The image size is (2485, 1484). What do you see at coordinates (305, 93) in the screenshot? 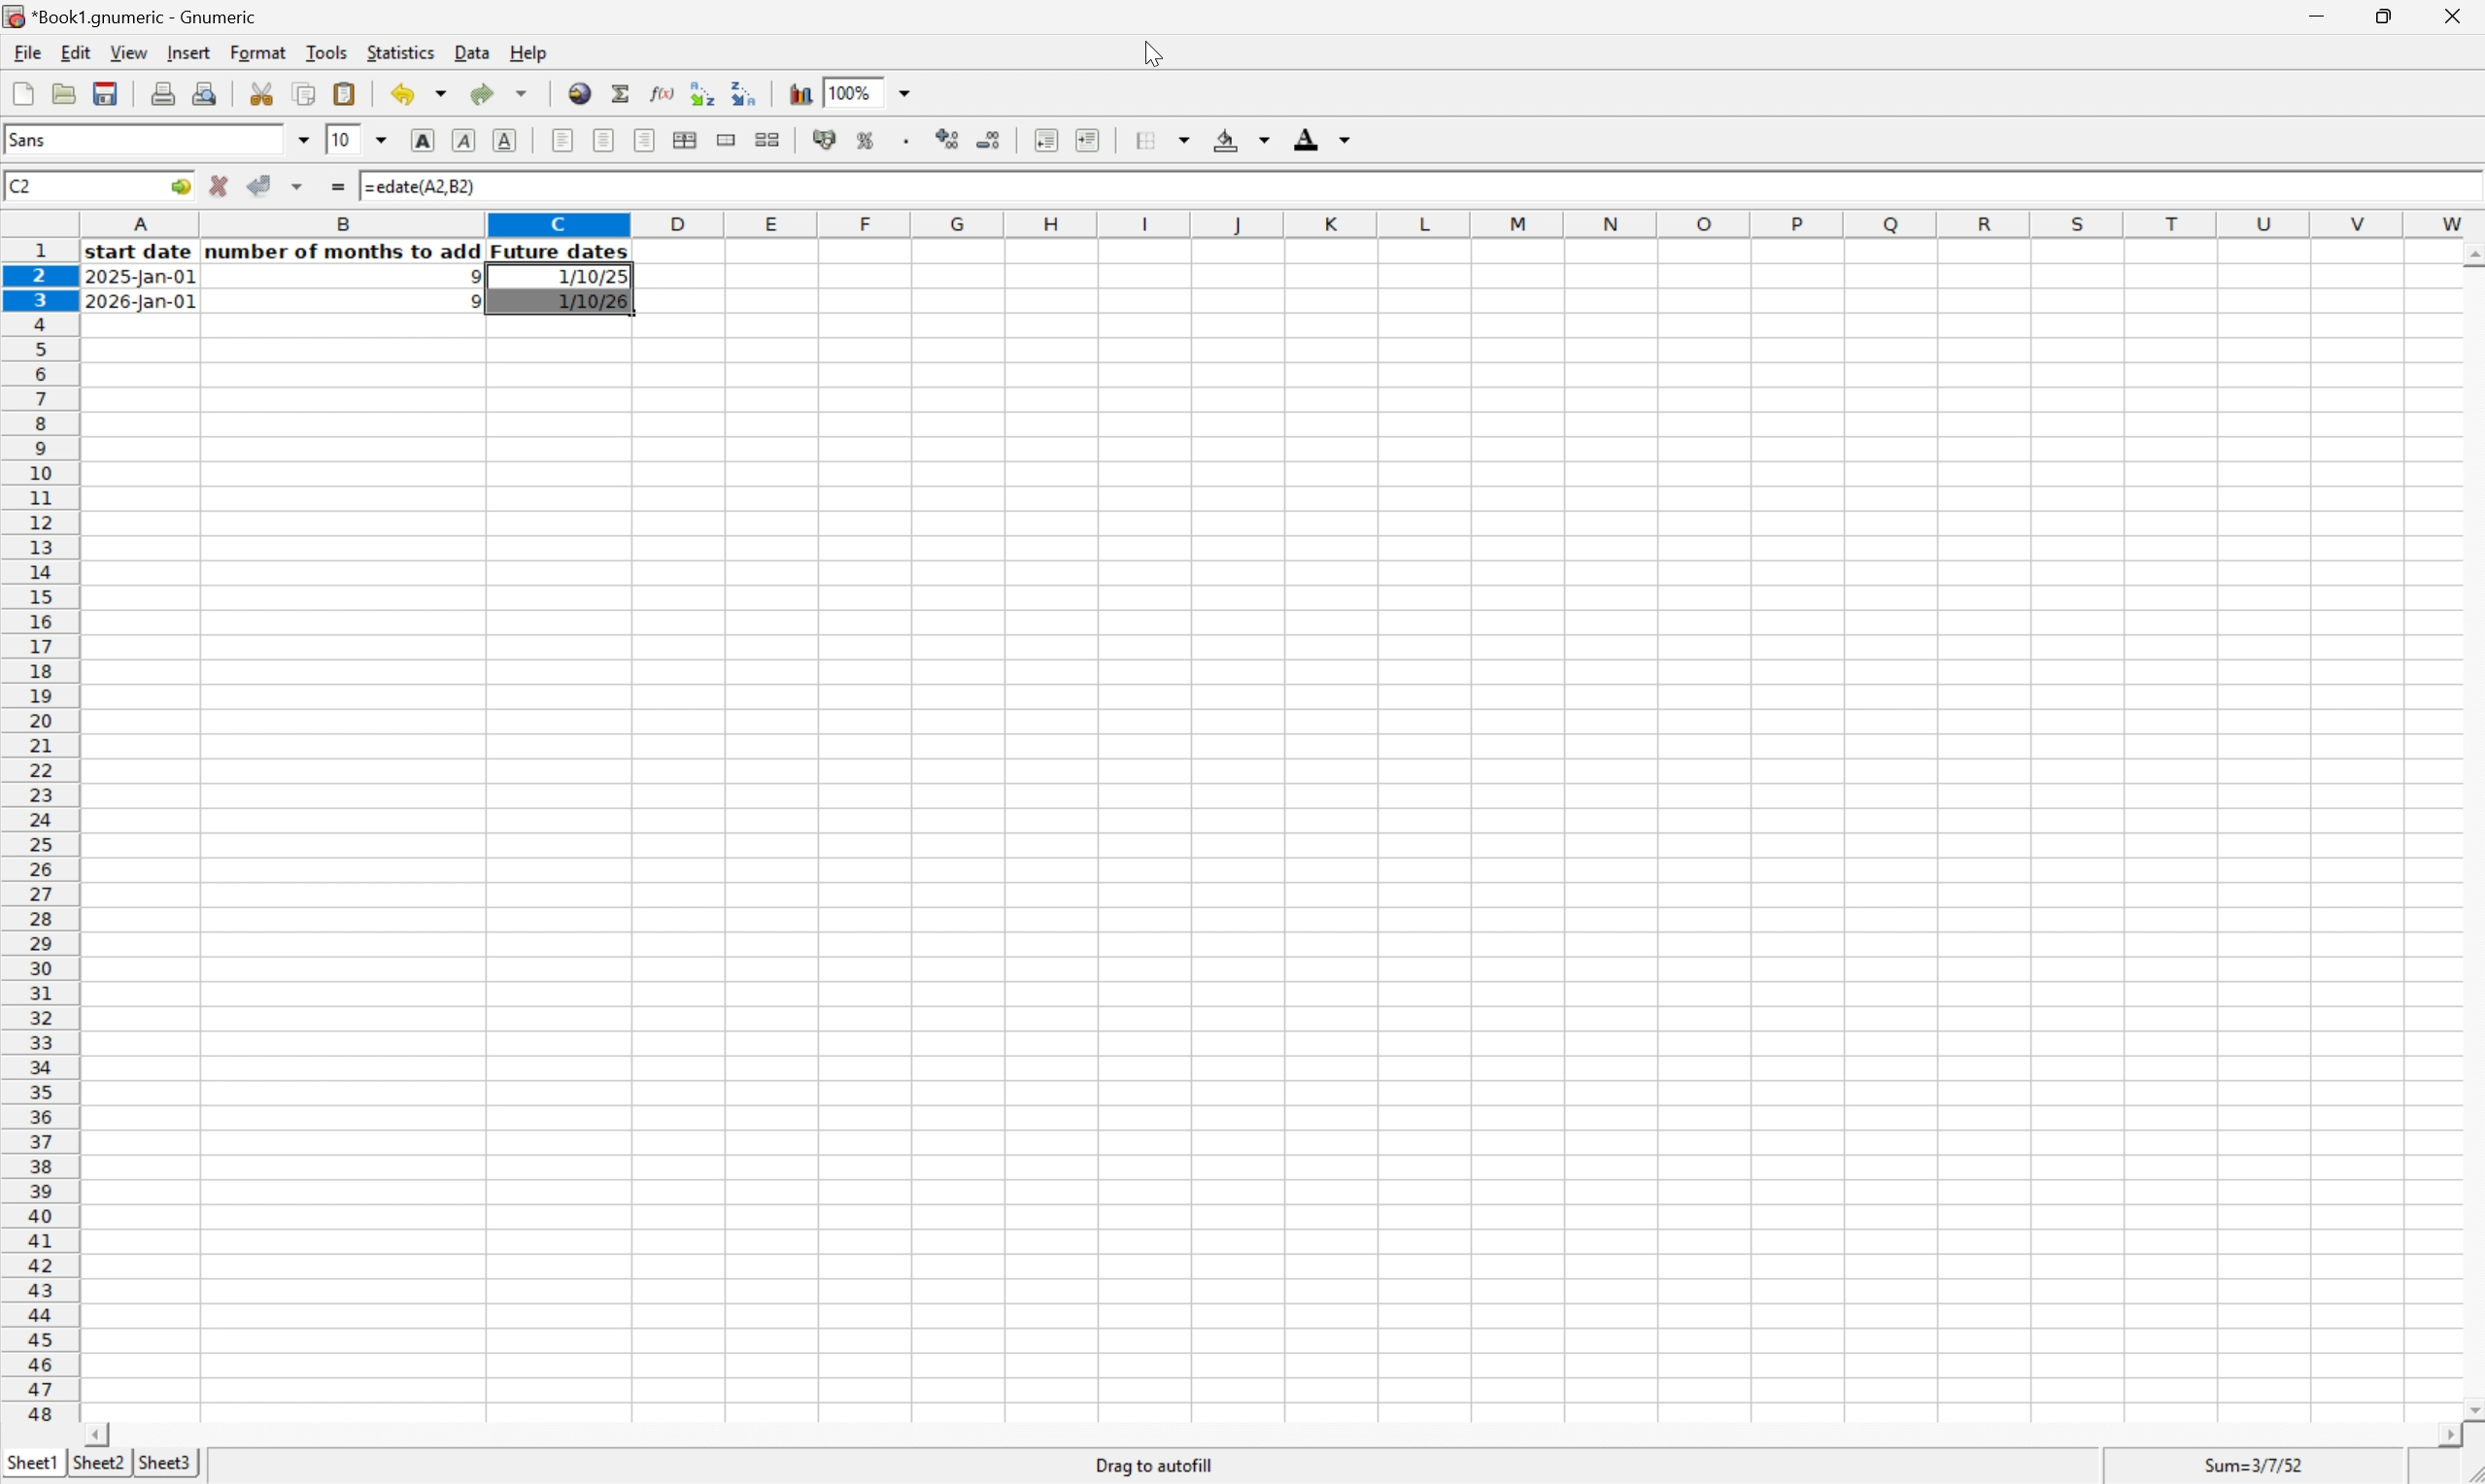
I see `Copy selection` at bounding box center [305, 93].